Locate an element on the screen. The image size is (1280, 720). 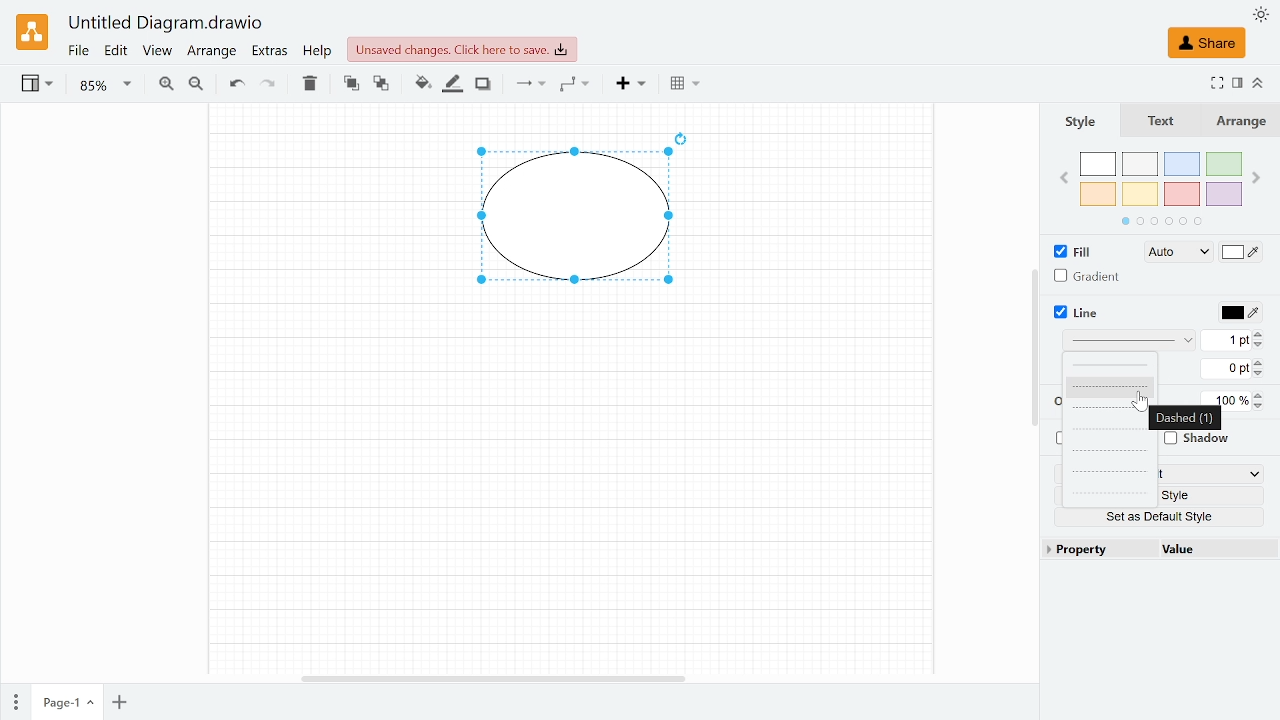
Full screen is located at coordinates (1216, 83).